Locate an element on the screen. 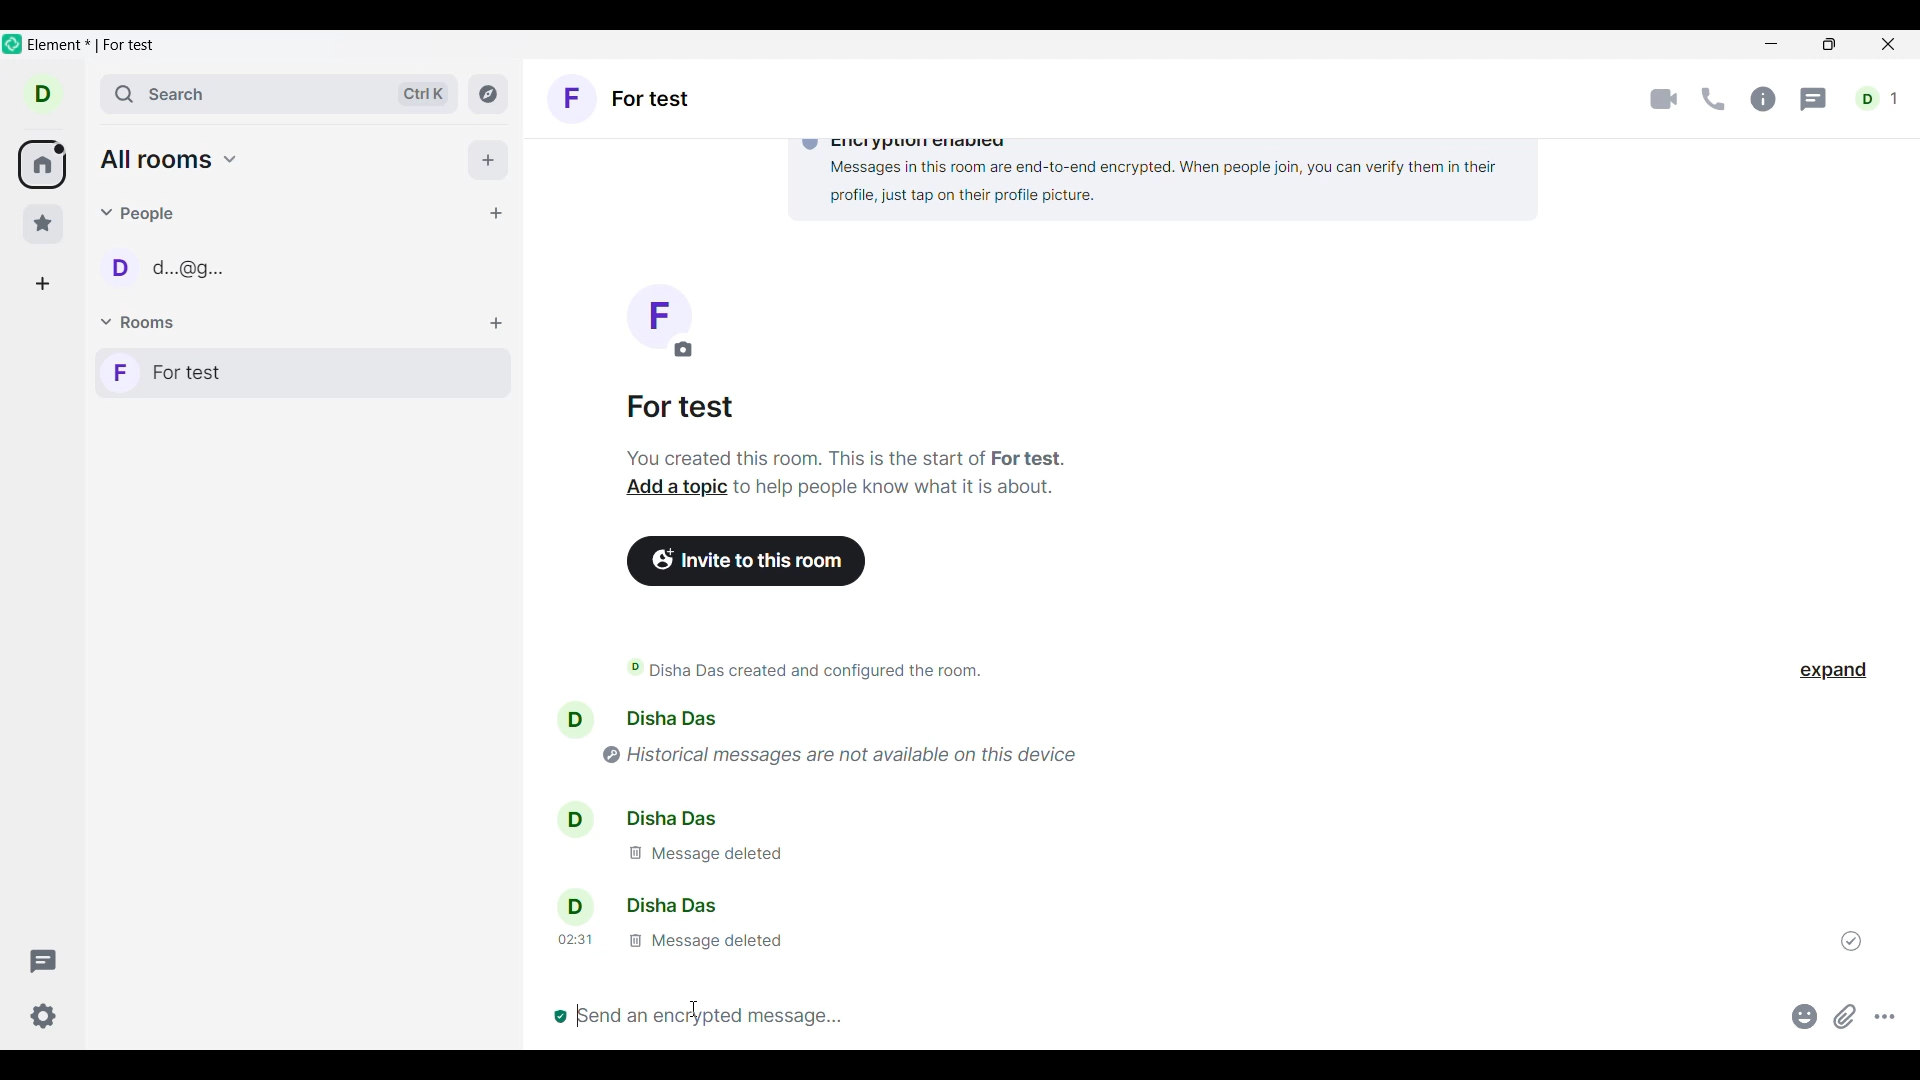  F  Fortest is located at coordinates (644, 103).